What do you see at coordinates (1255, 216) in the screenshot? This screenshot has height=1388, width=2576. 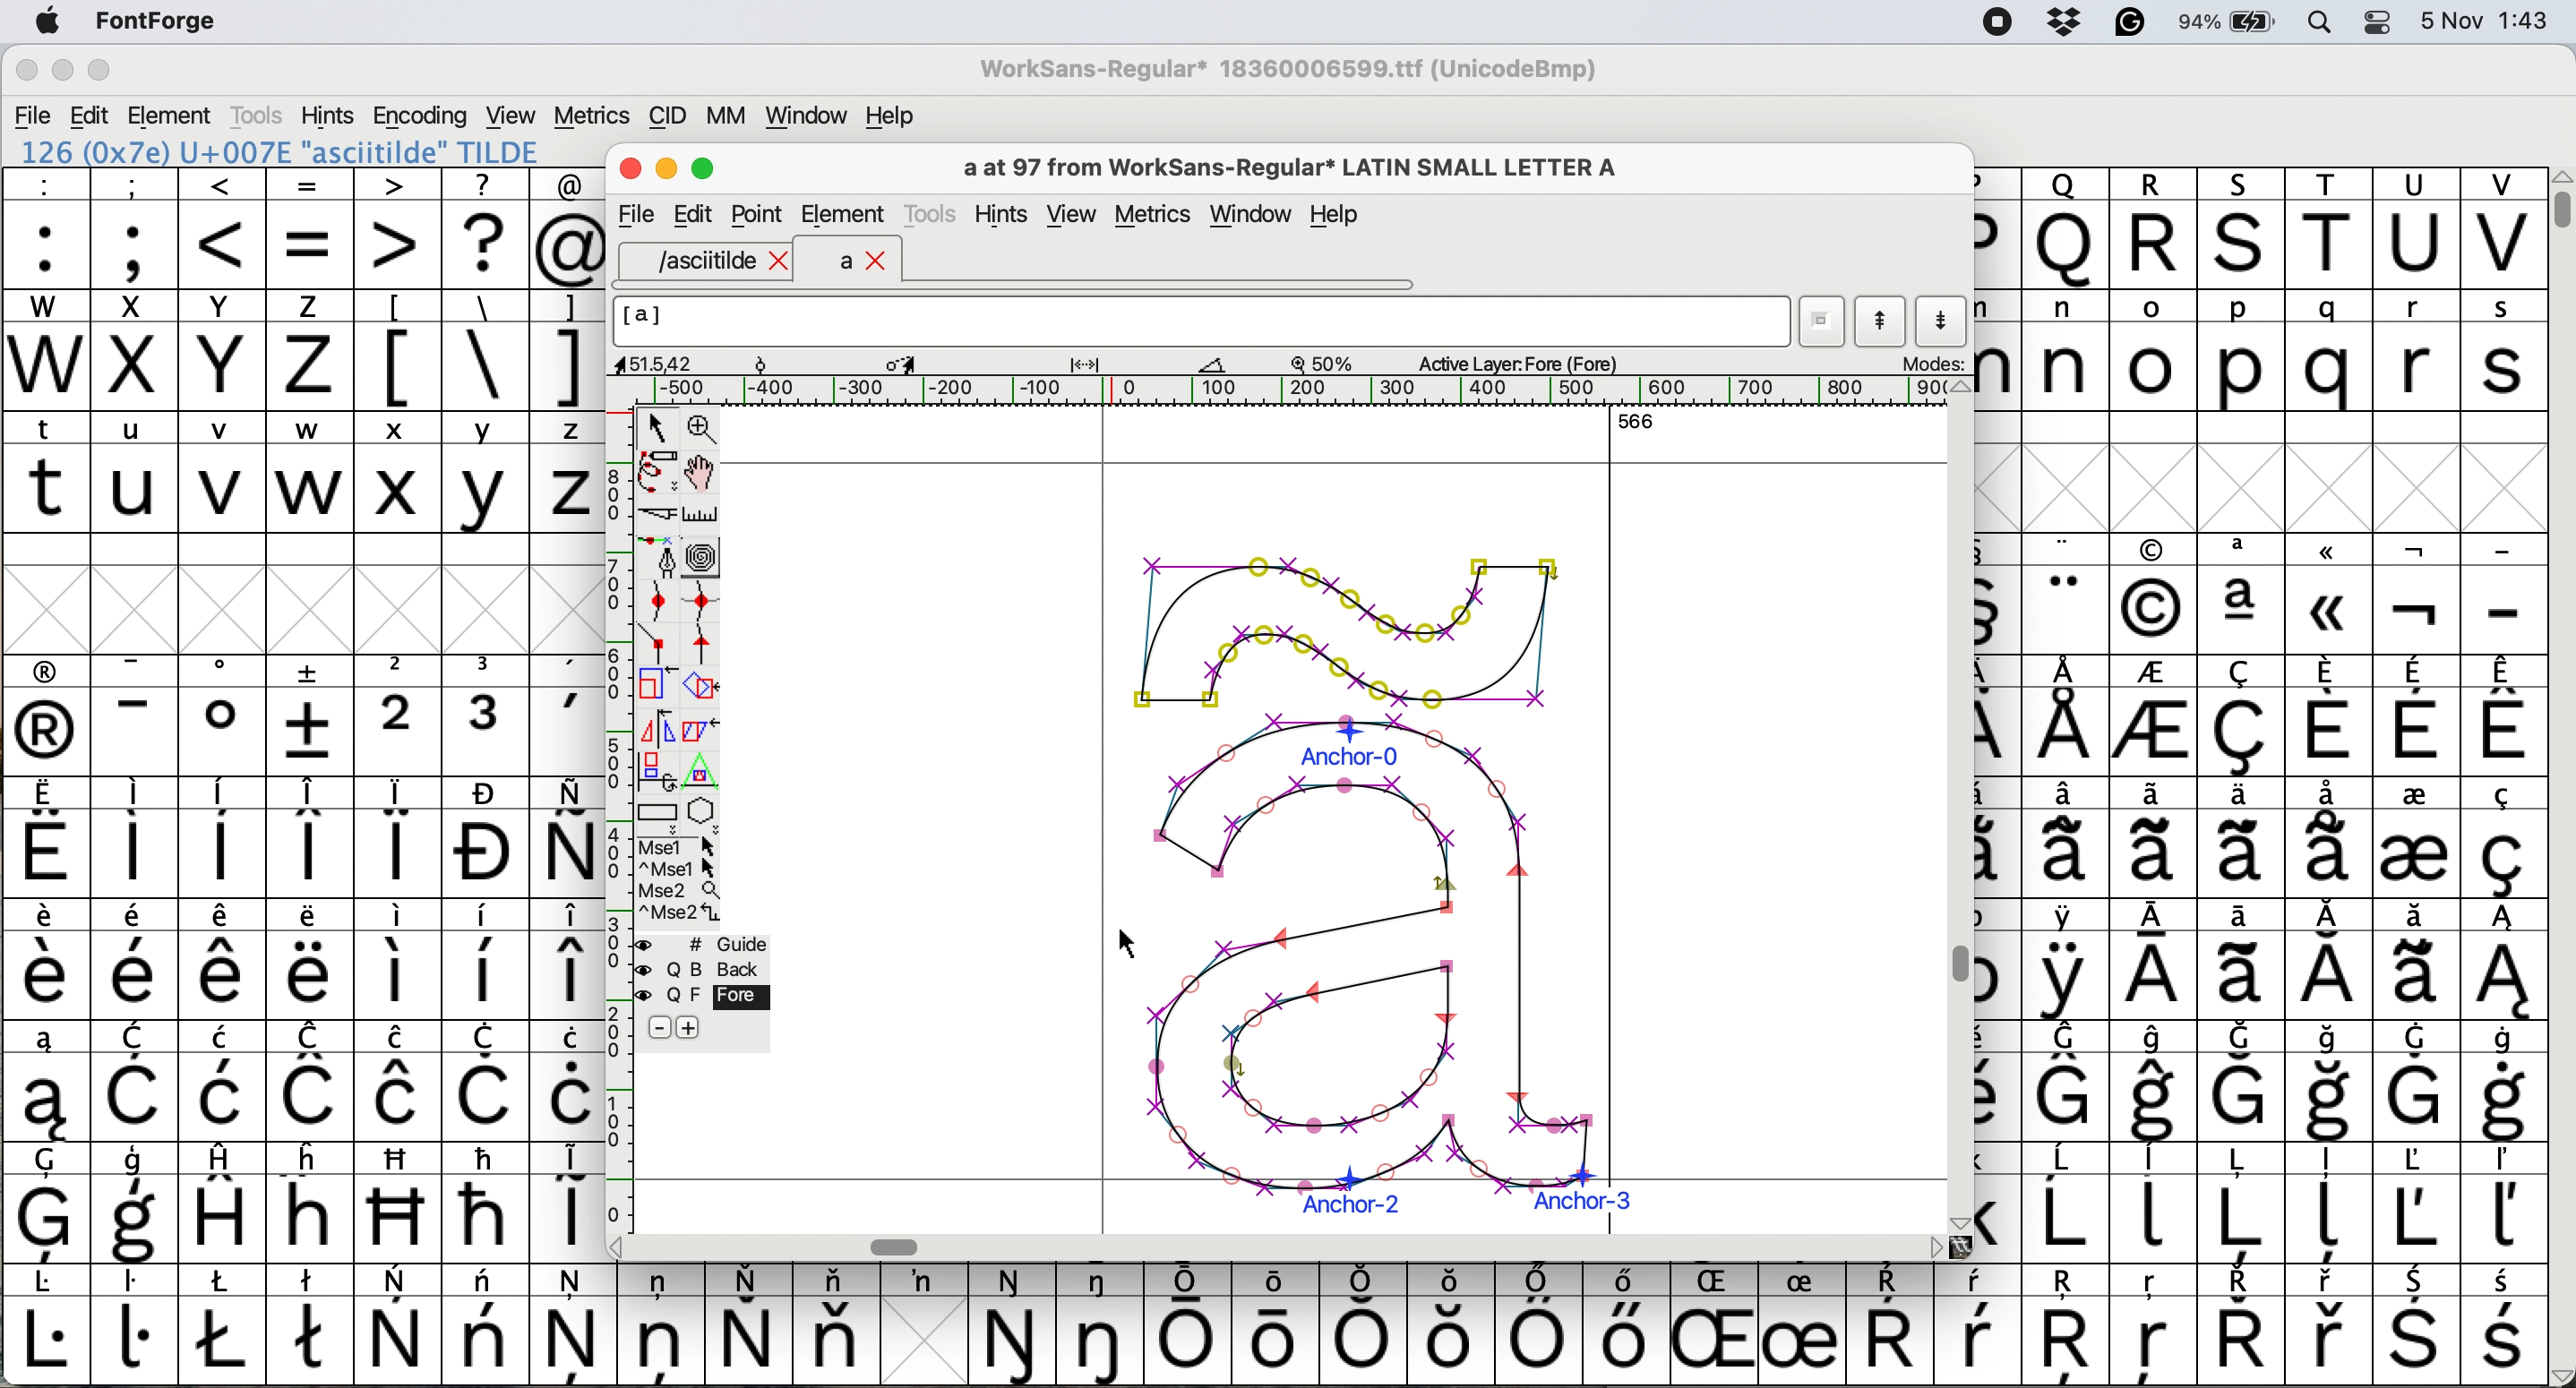 I see `window` at bounding box center [1255, 216].